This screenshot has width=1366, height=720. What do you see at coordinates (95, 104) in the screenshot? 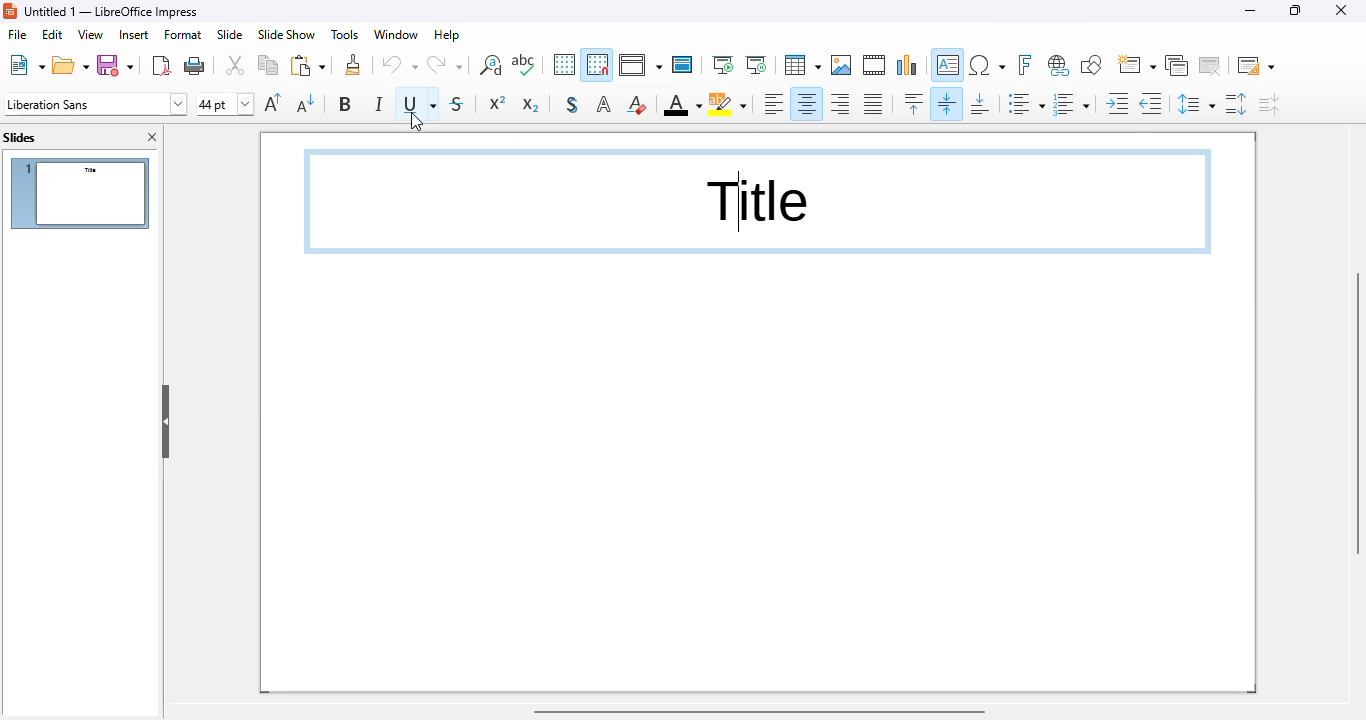
I see `font name` at bounding box center [95, 104].